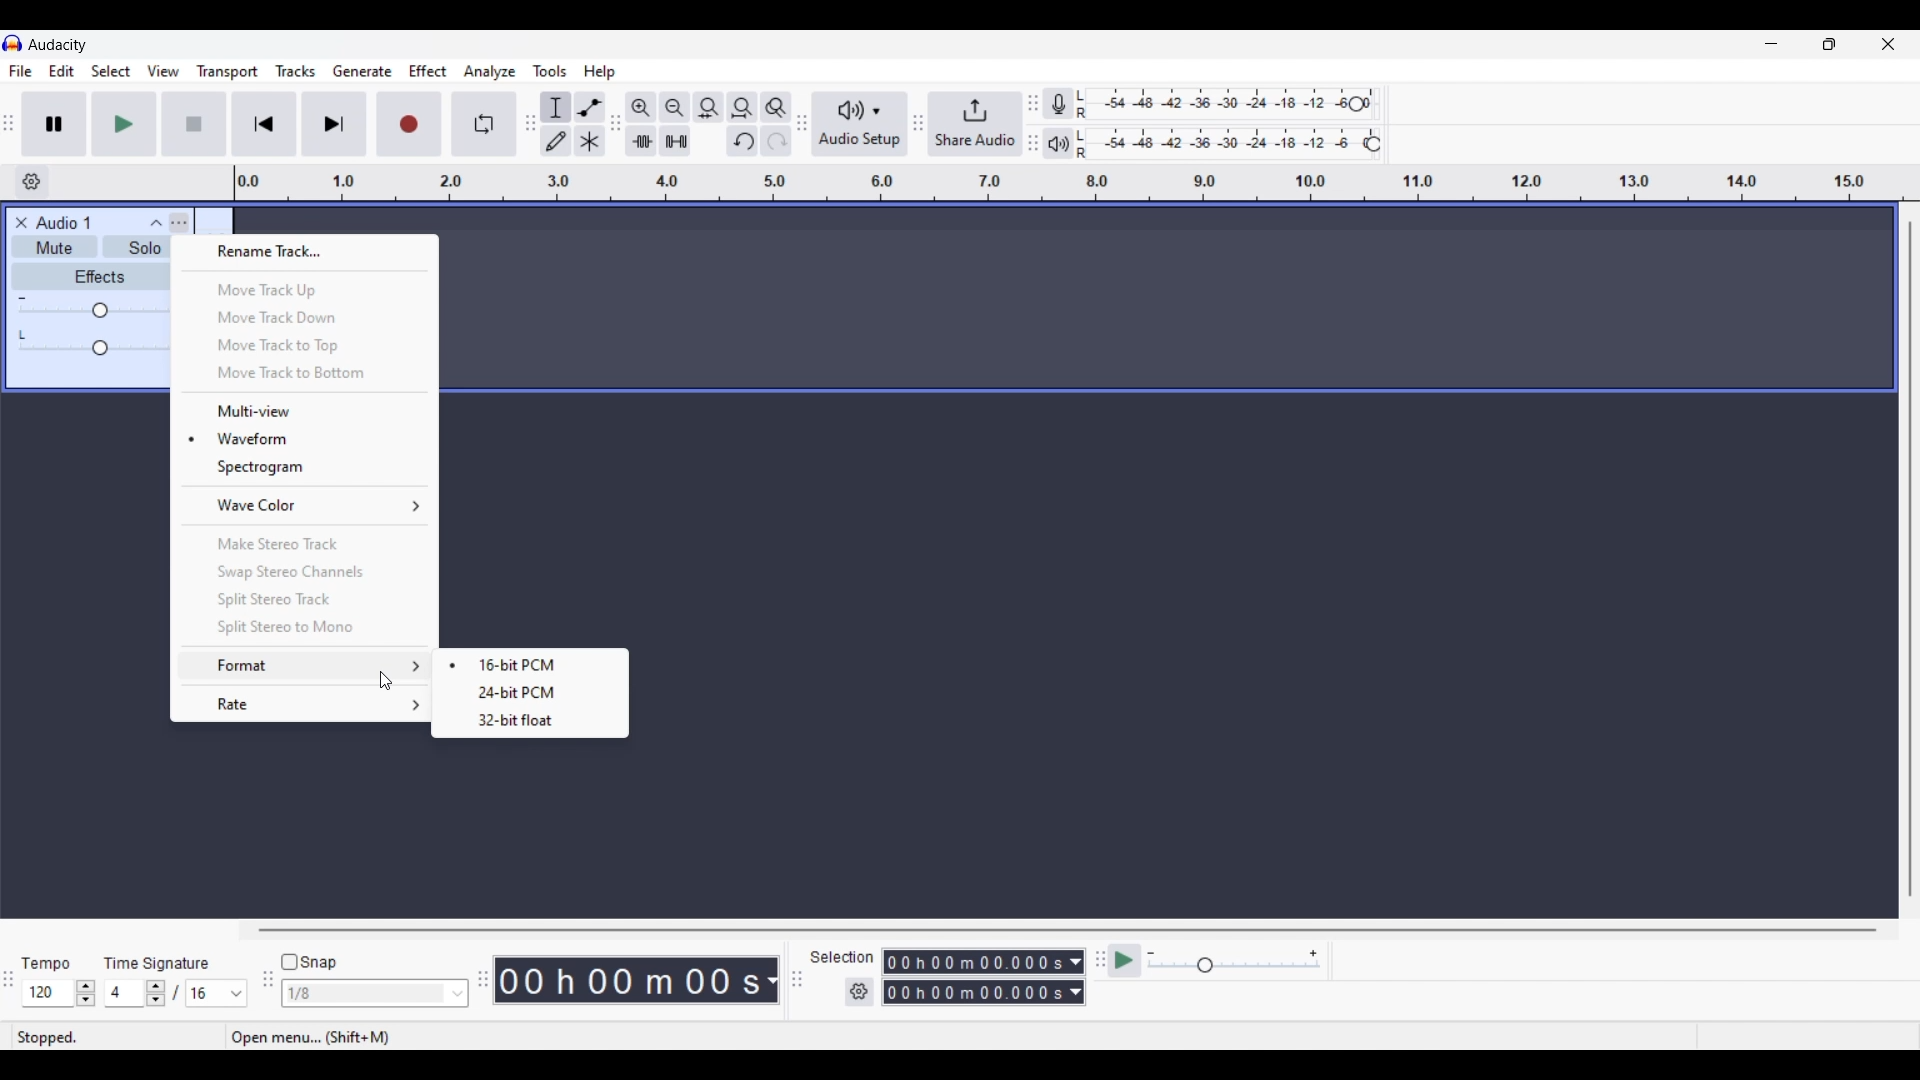 The width and height of the screenshot is (1920, 1080). Describe the element at coordinates (975, 124) in the screenshot. I see `Share audio` at that location.